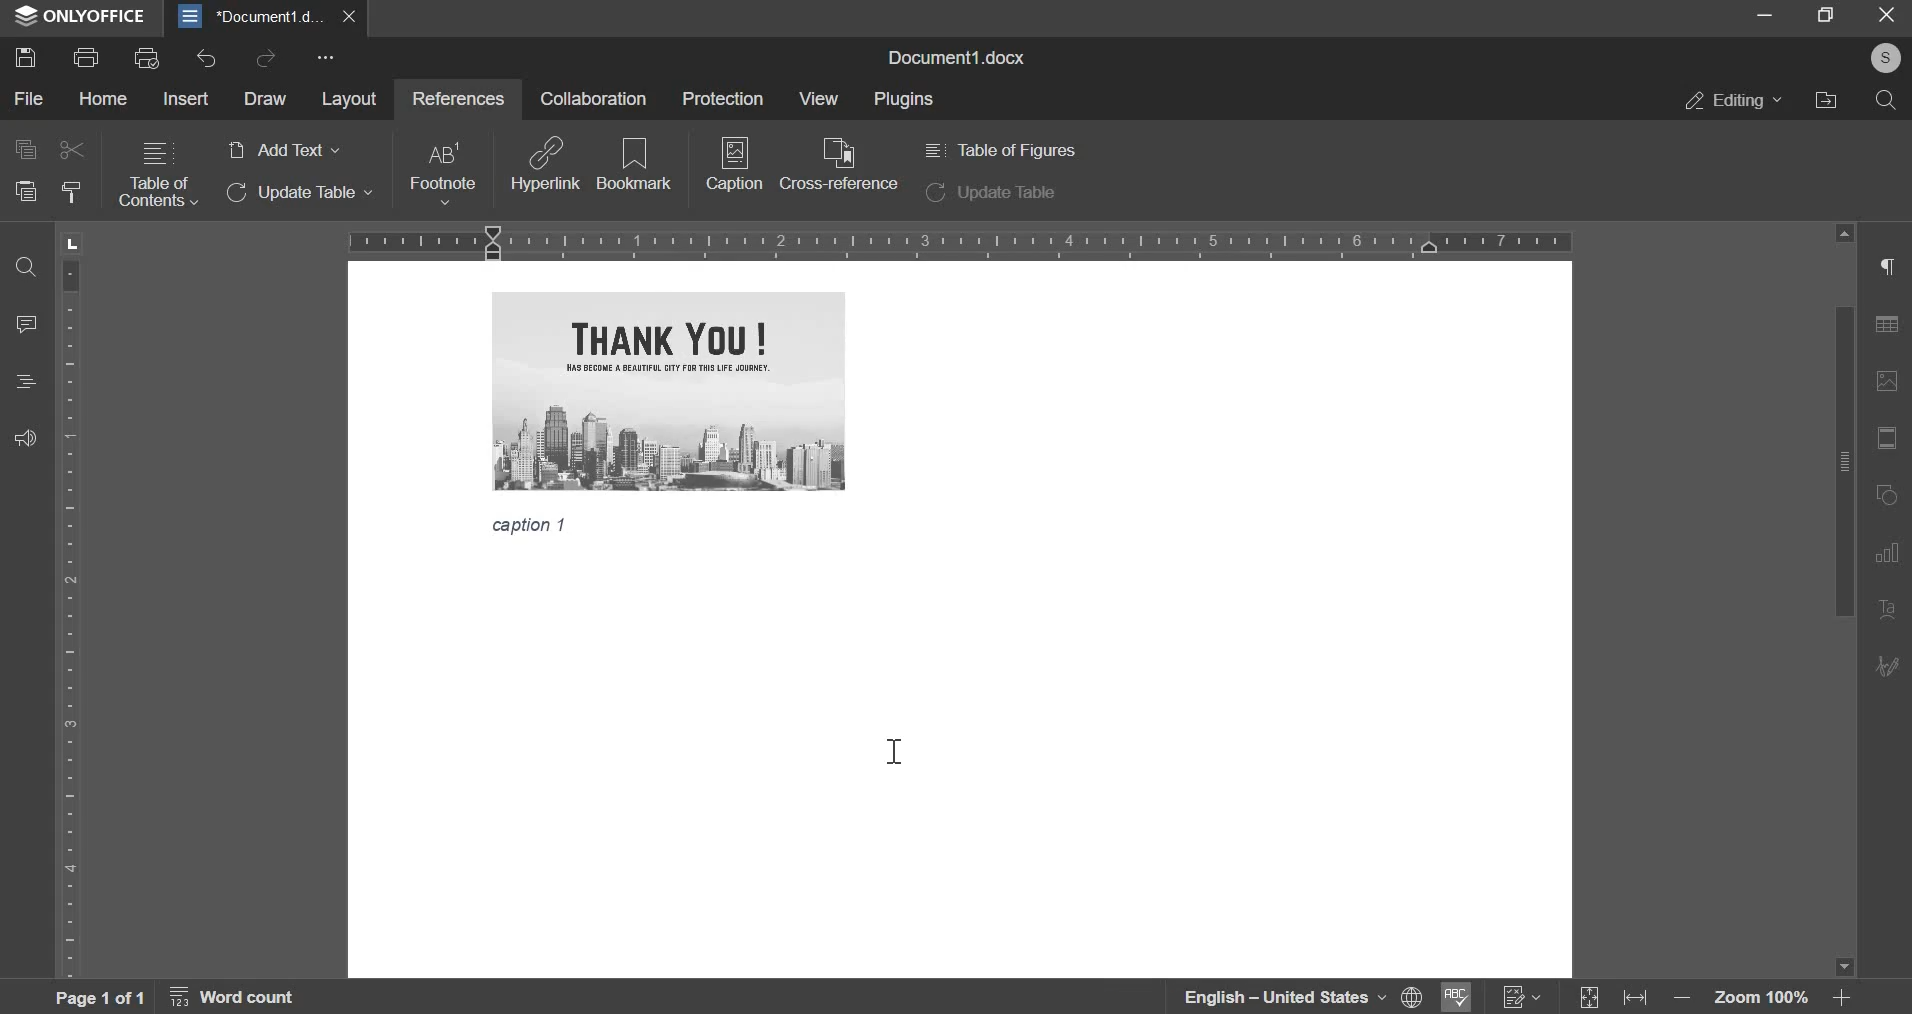 Image resolution: width=1912 pixels, height=1014 pixels. What do you see at coordinates (244, 1000) in the screenshot?
I see `word count` at bounding box center [244, 1000].